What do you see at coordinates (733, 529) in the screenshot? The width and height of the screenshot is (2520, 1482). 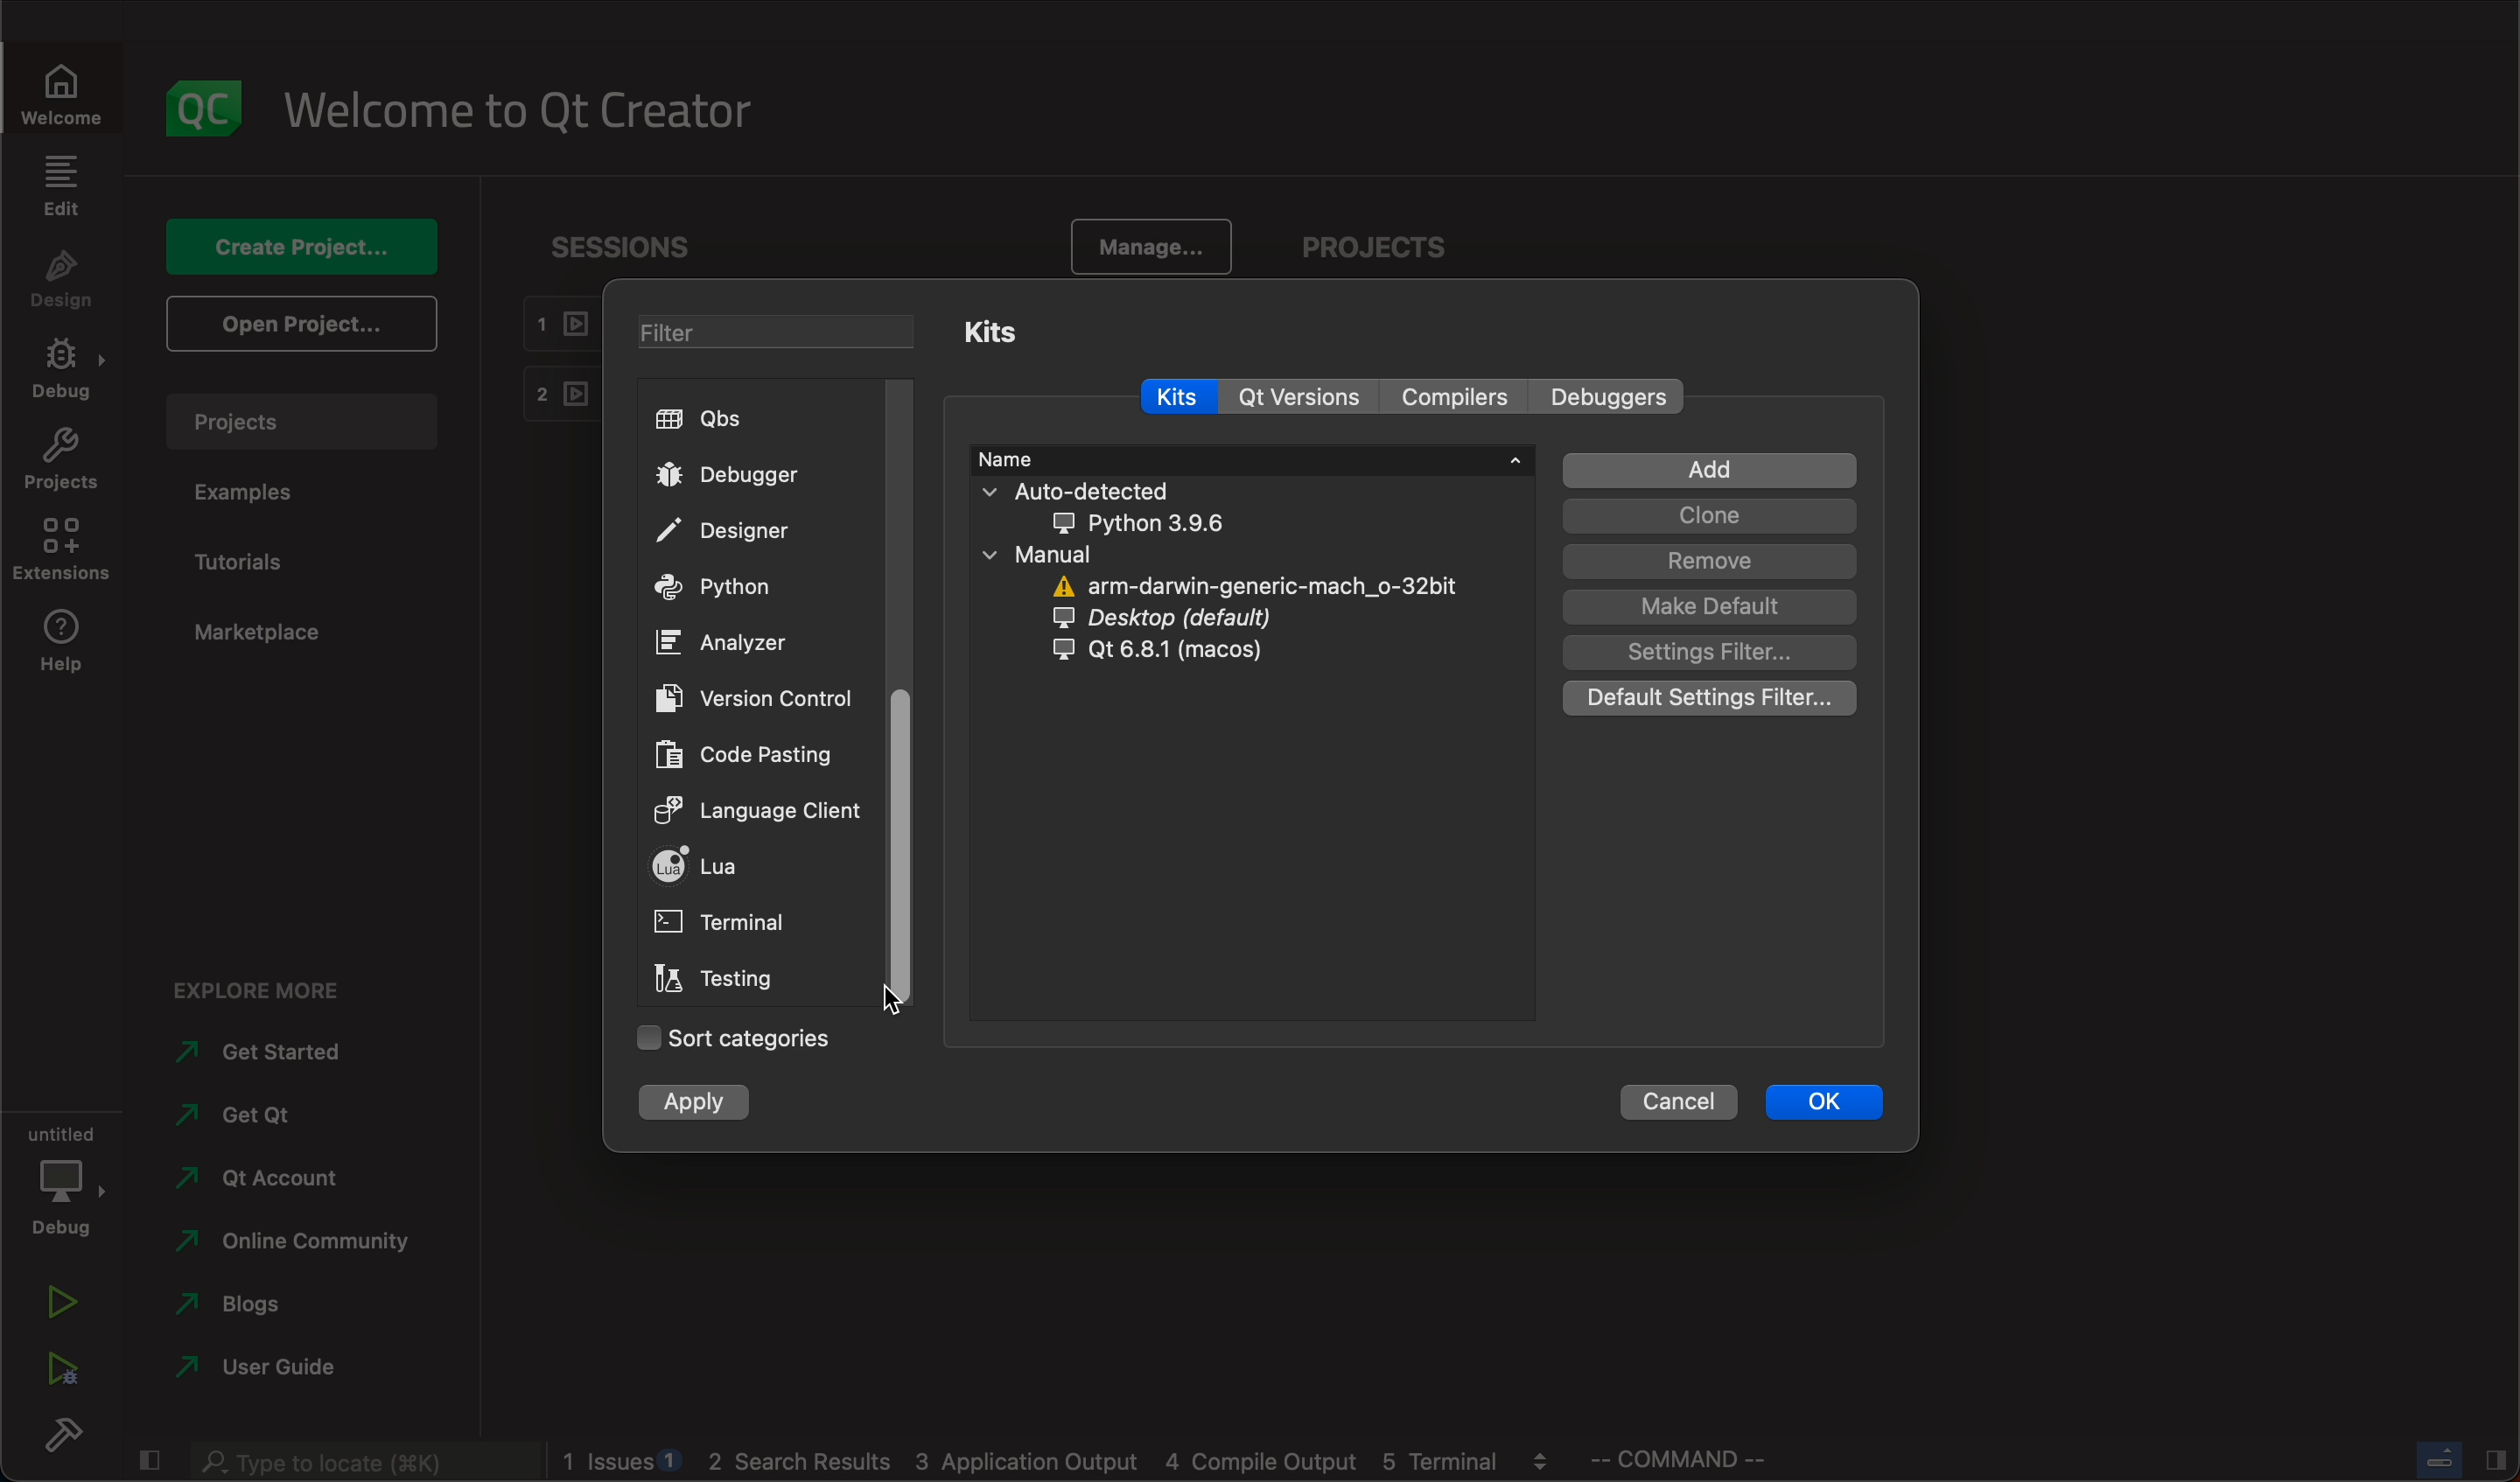 I see `designer` at bounding box center [733, 529].